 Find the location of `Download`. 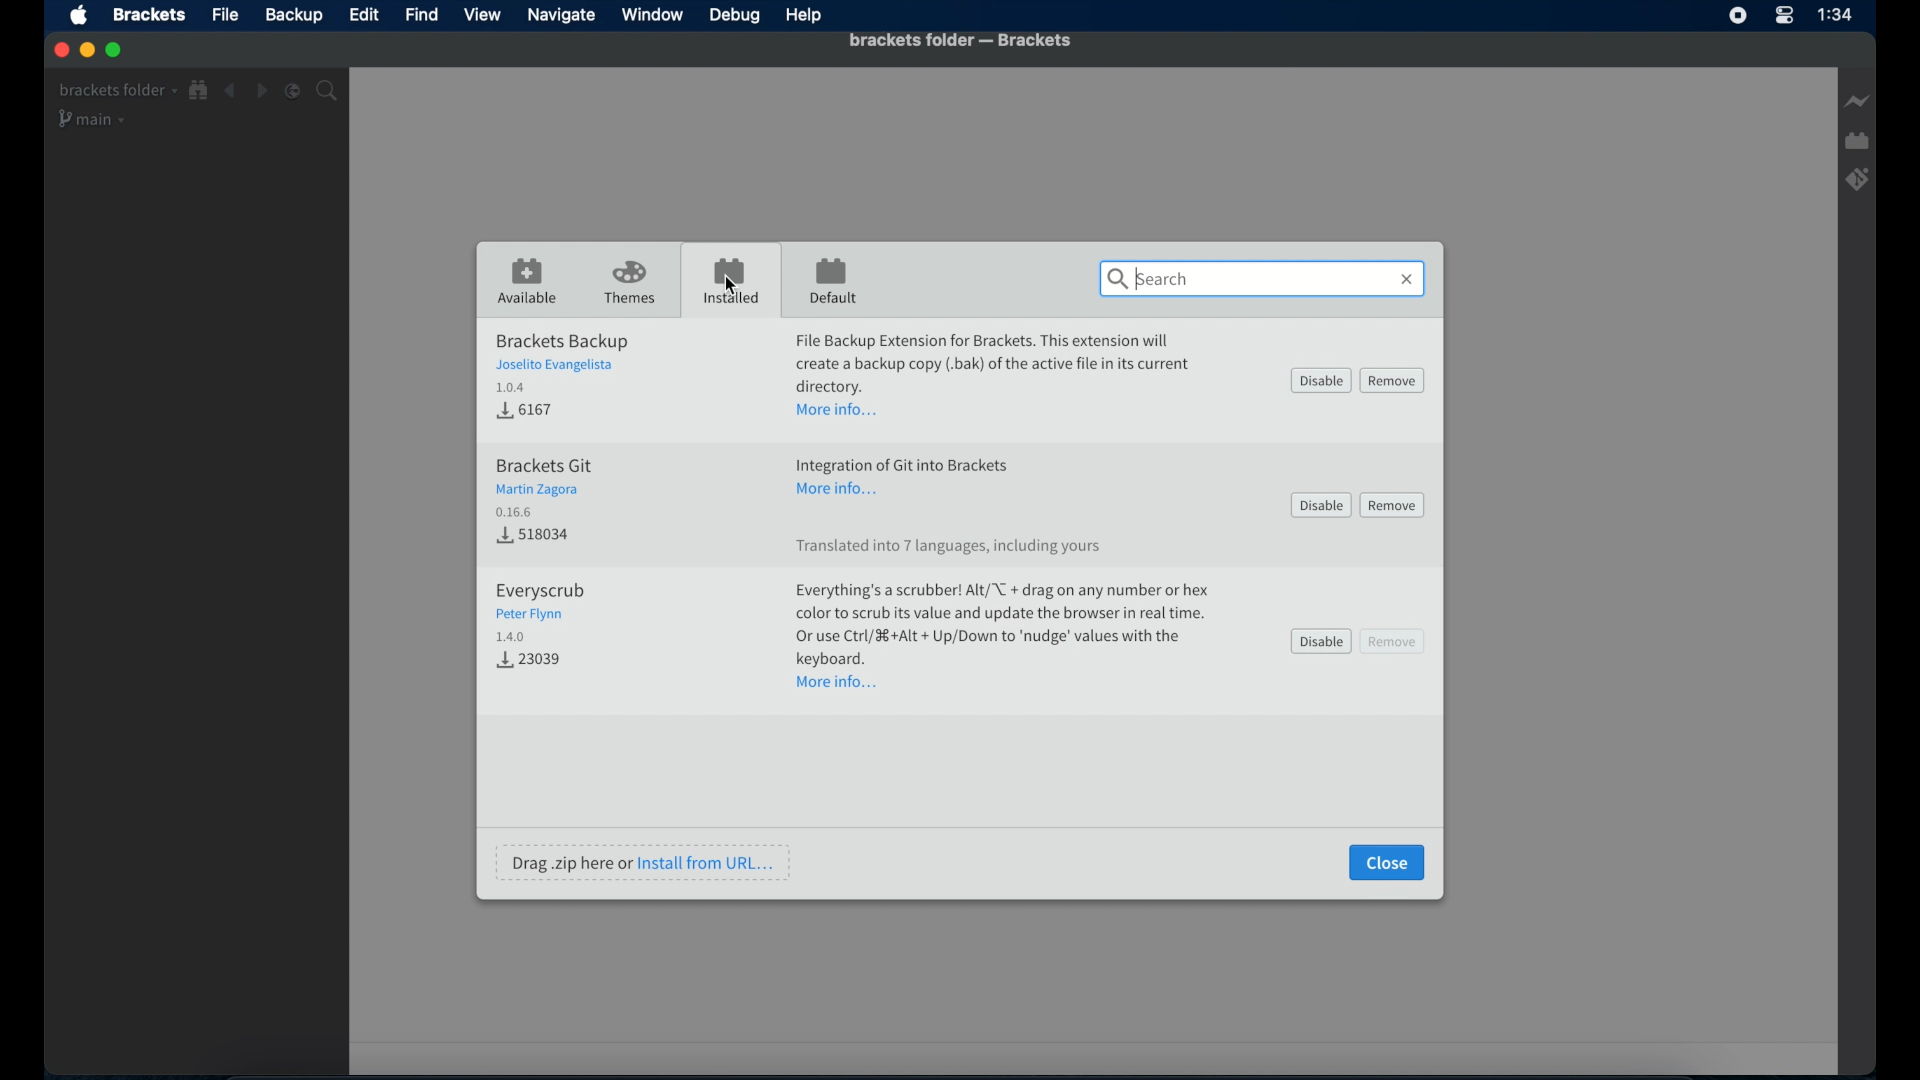

Download is located at coordinates (538, 539).